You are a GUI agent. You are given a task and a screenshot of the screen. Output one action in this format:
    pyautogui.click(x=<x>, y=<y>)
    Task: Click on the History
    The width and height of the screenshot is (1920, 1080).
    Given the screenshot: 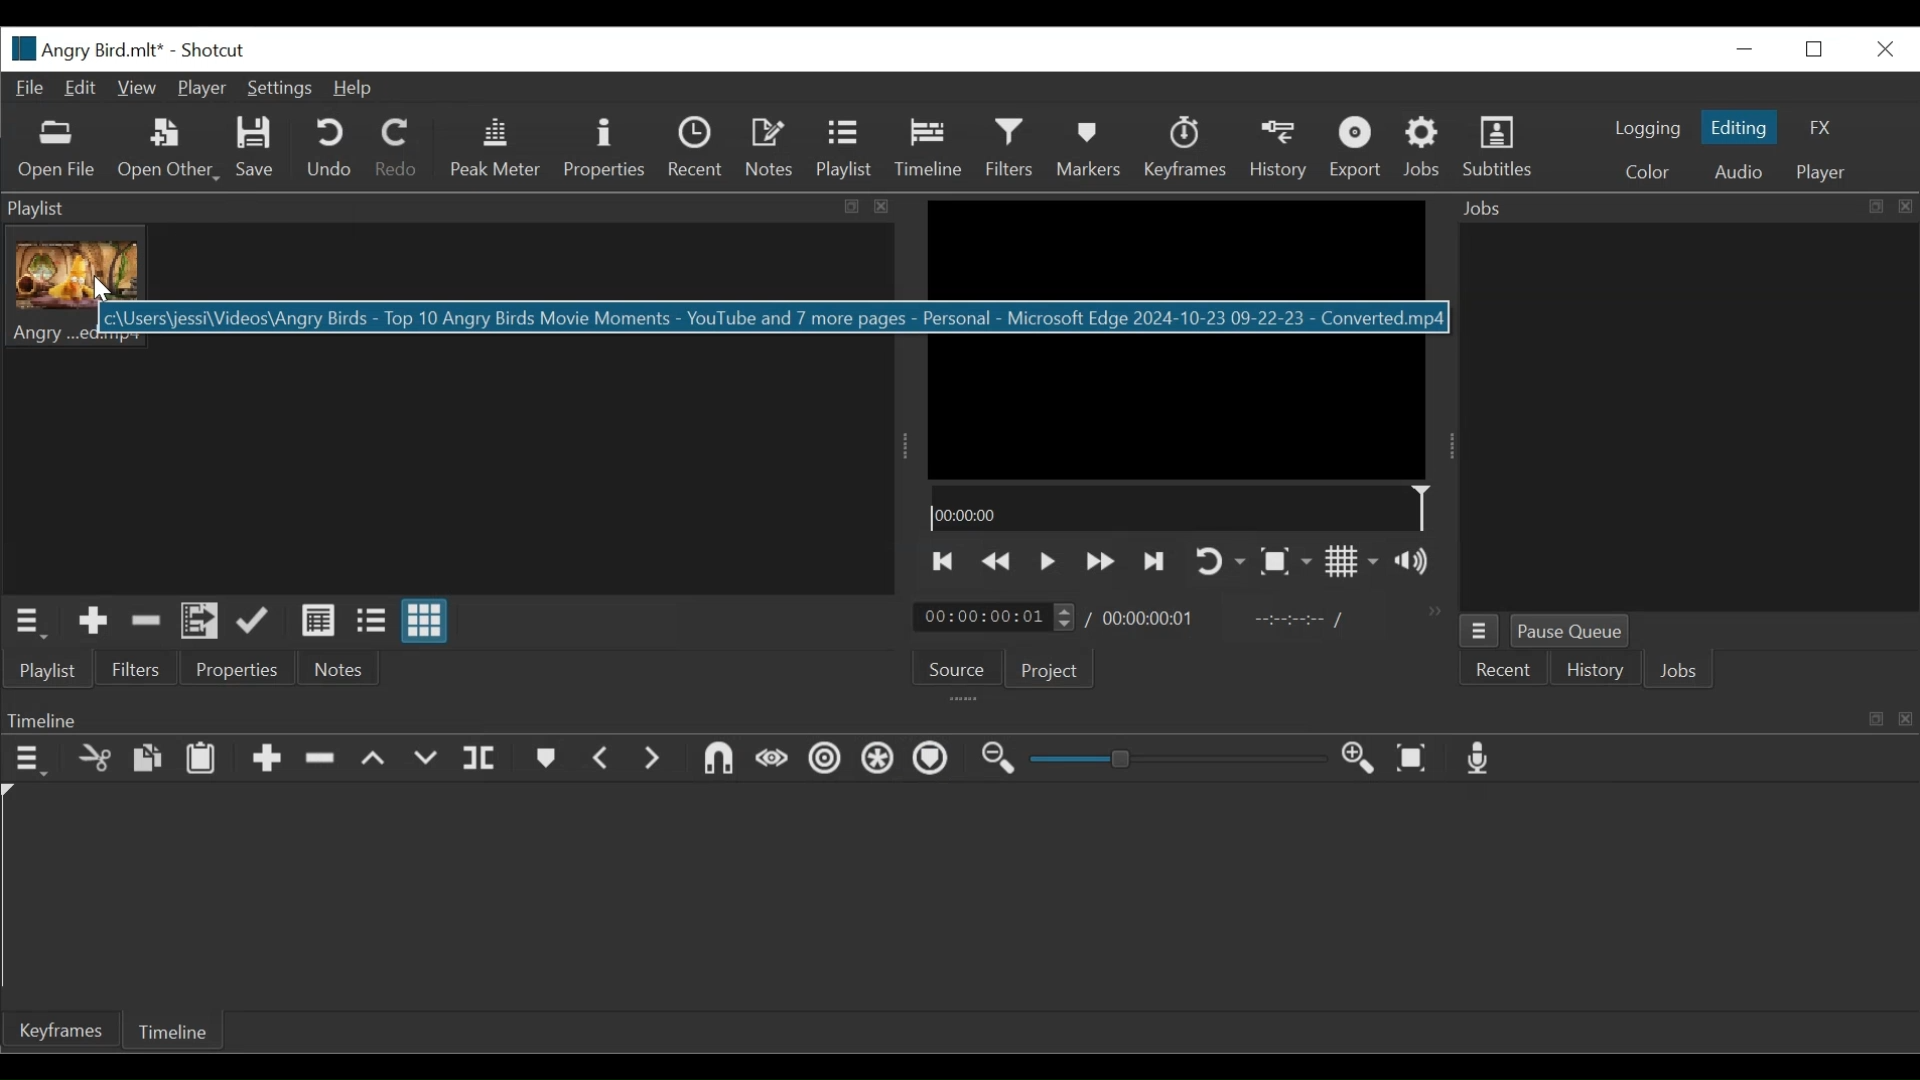 What is the action you would take?
    pyautogui.click(x=1595, y=672)
    